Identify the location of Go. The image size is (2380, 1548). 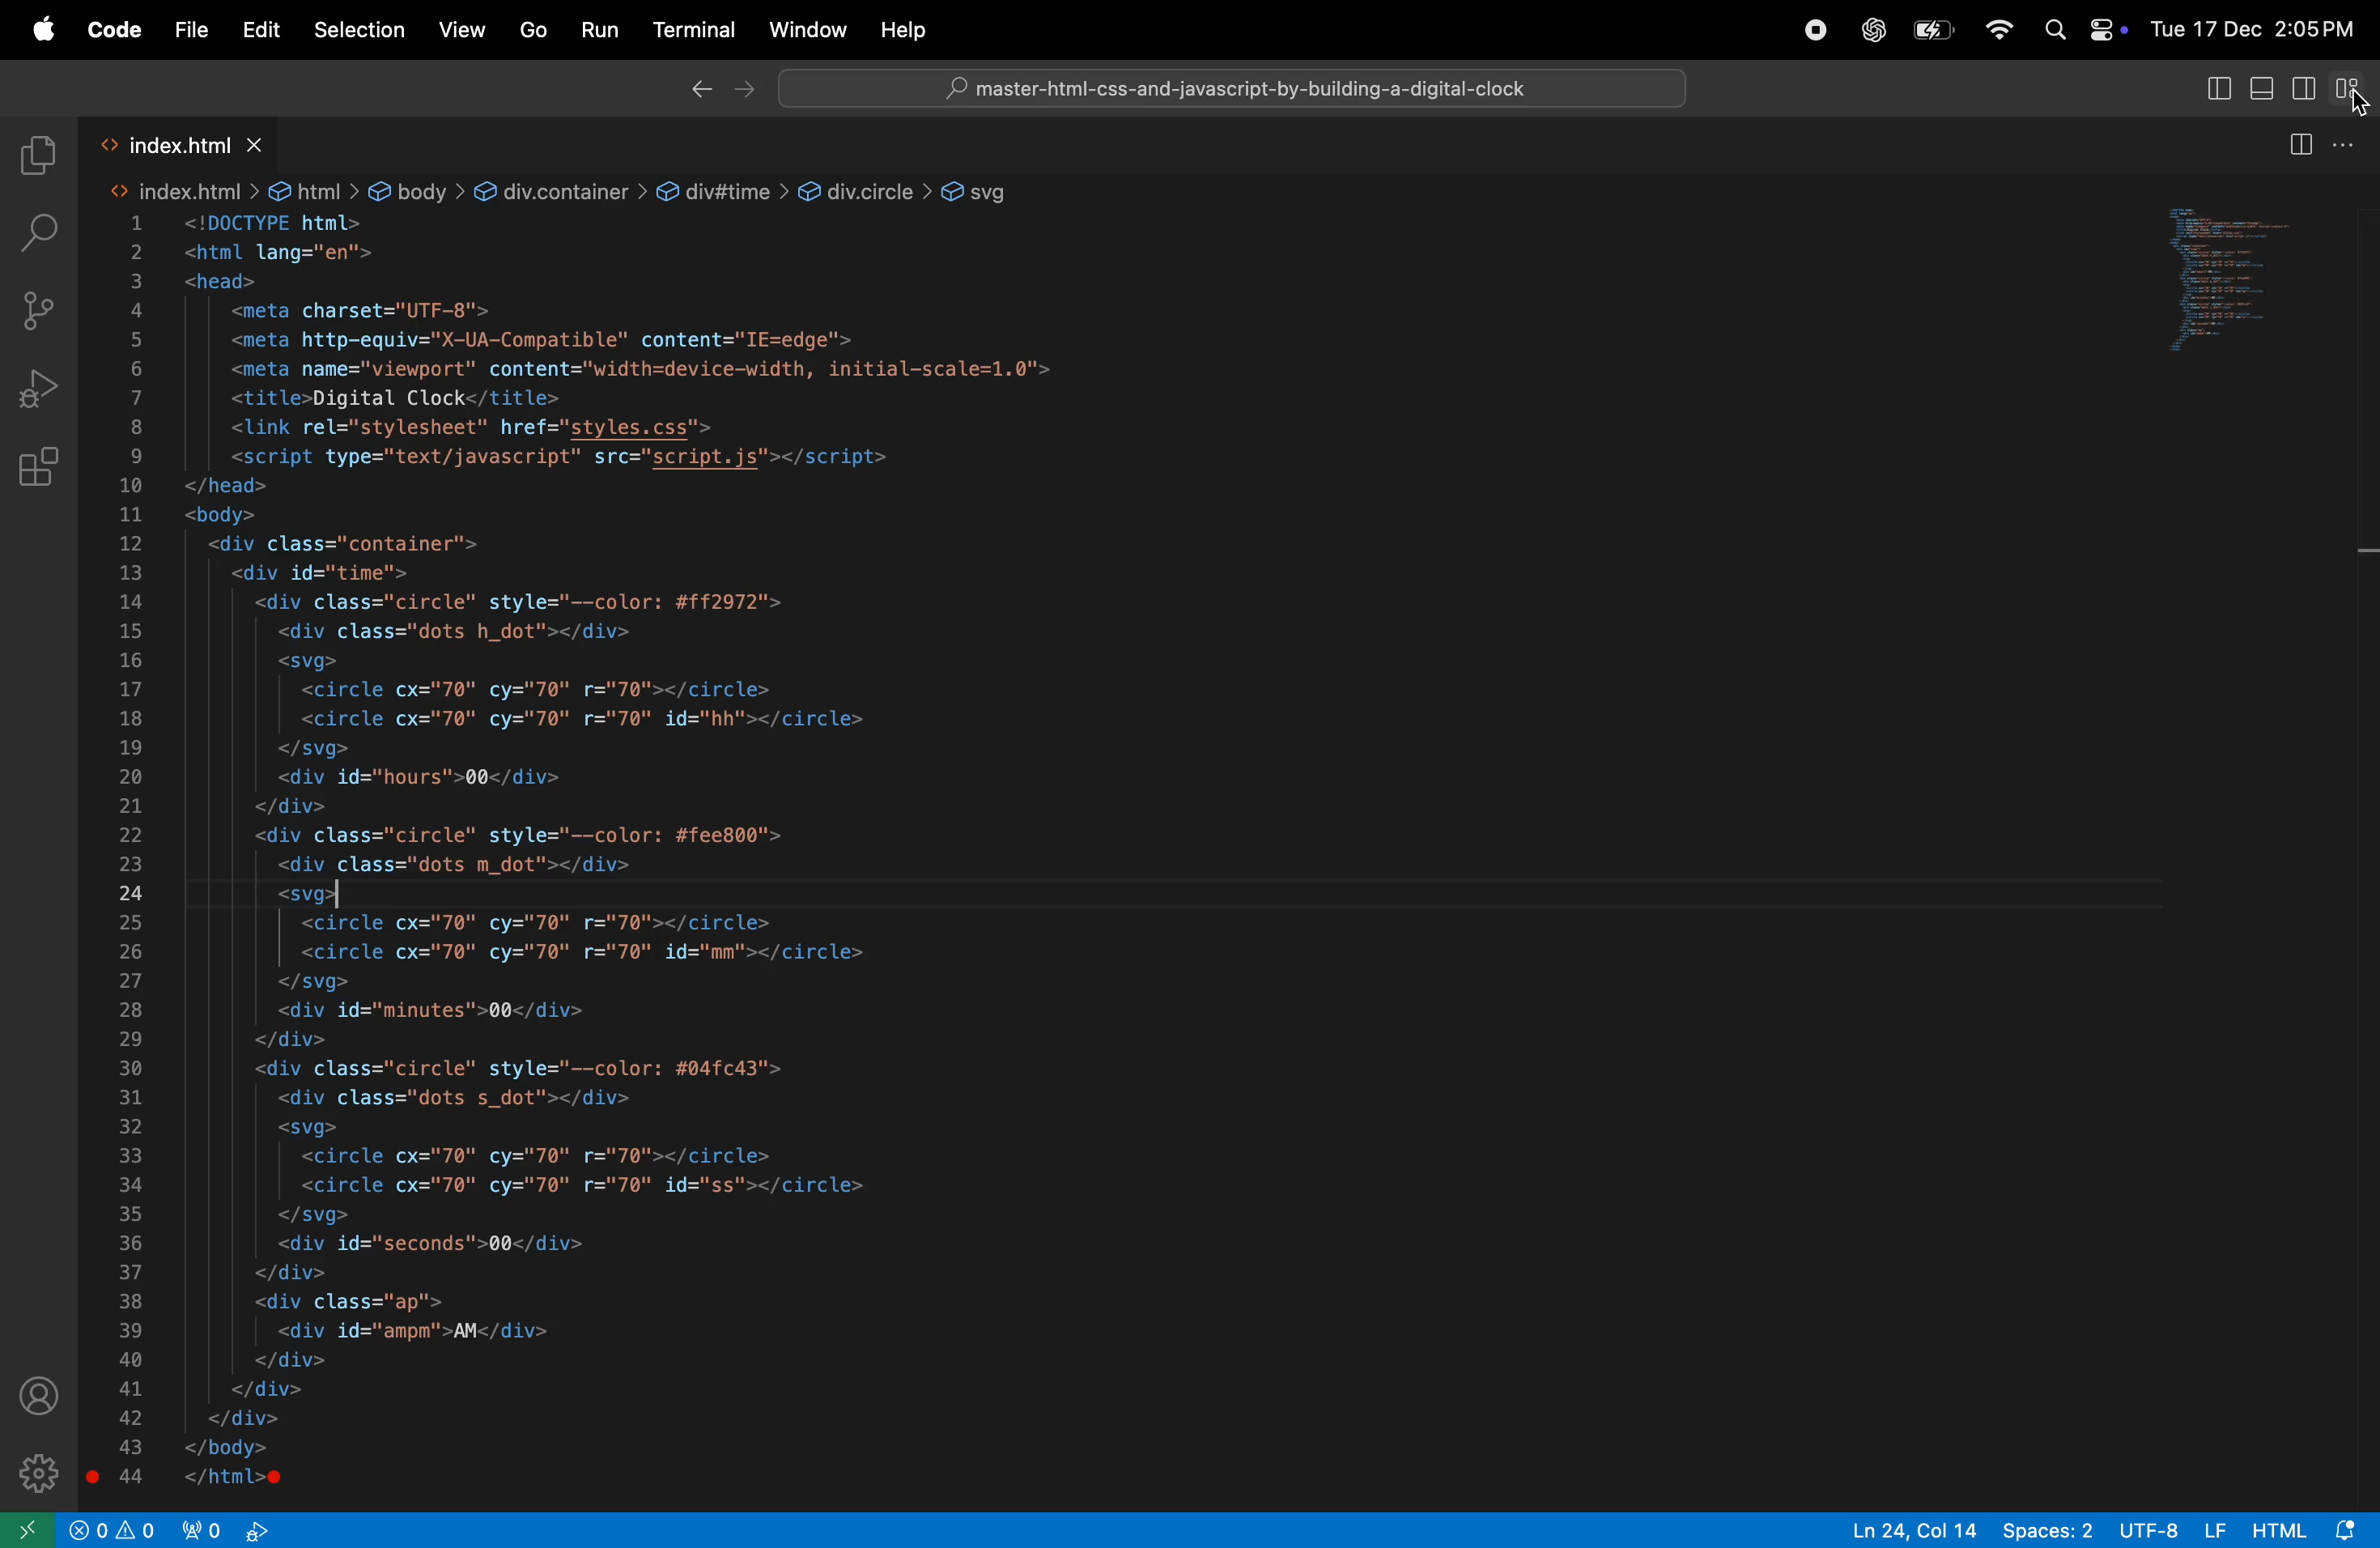
(536, 32).